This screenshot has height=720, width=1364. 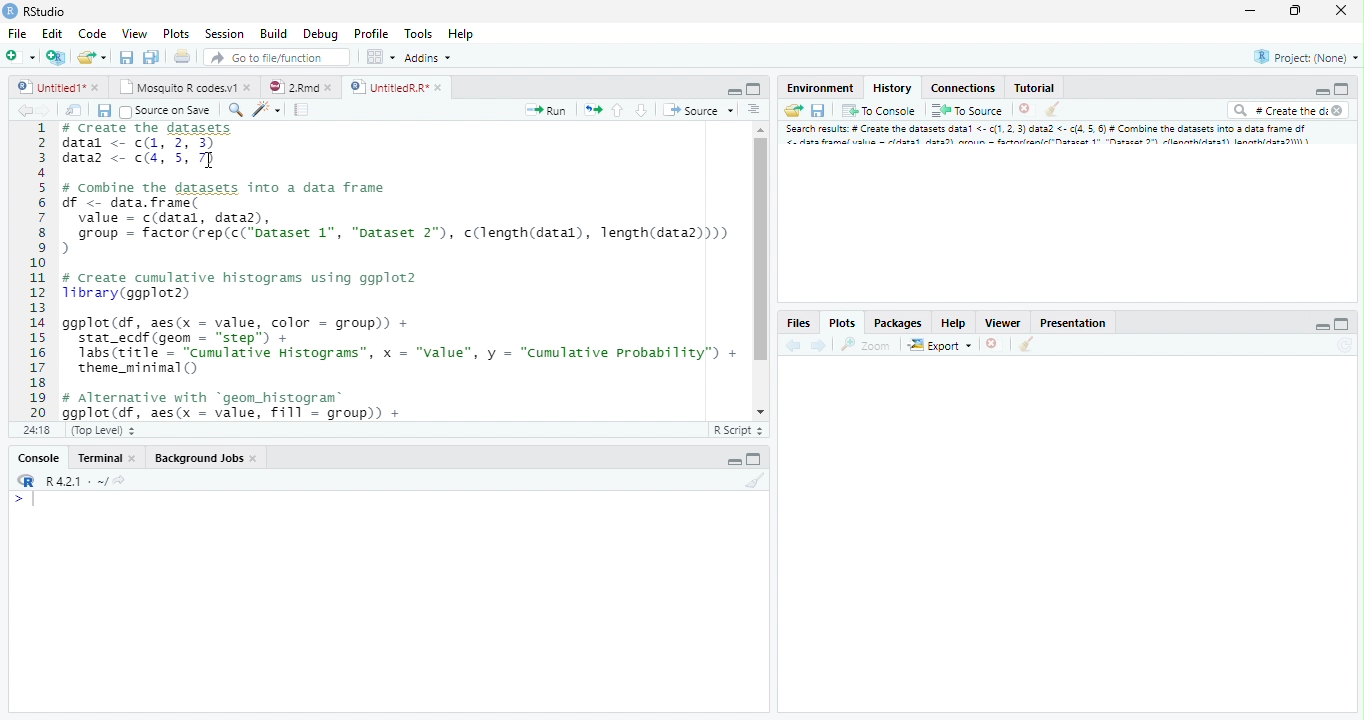 I want to click on Save all, so click(x=151, y=57).